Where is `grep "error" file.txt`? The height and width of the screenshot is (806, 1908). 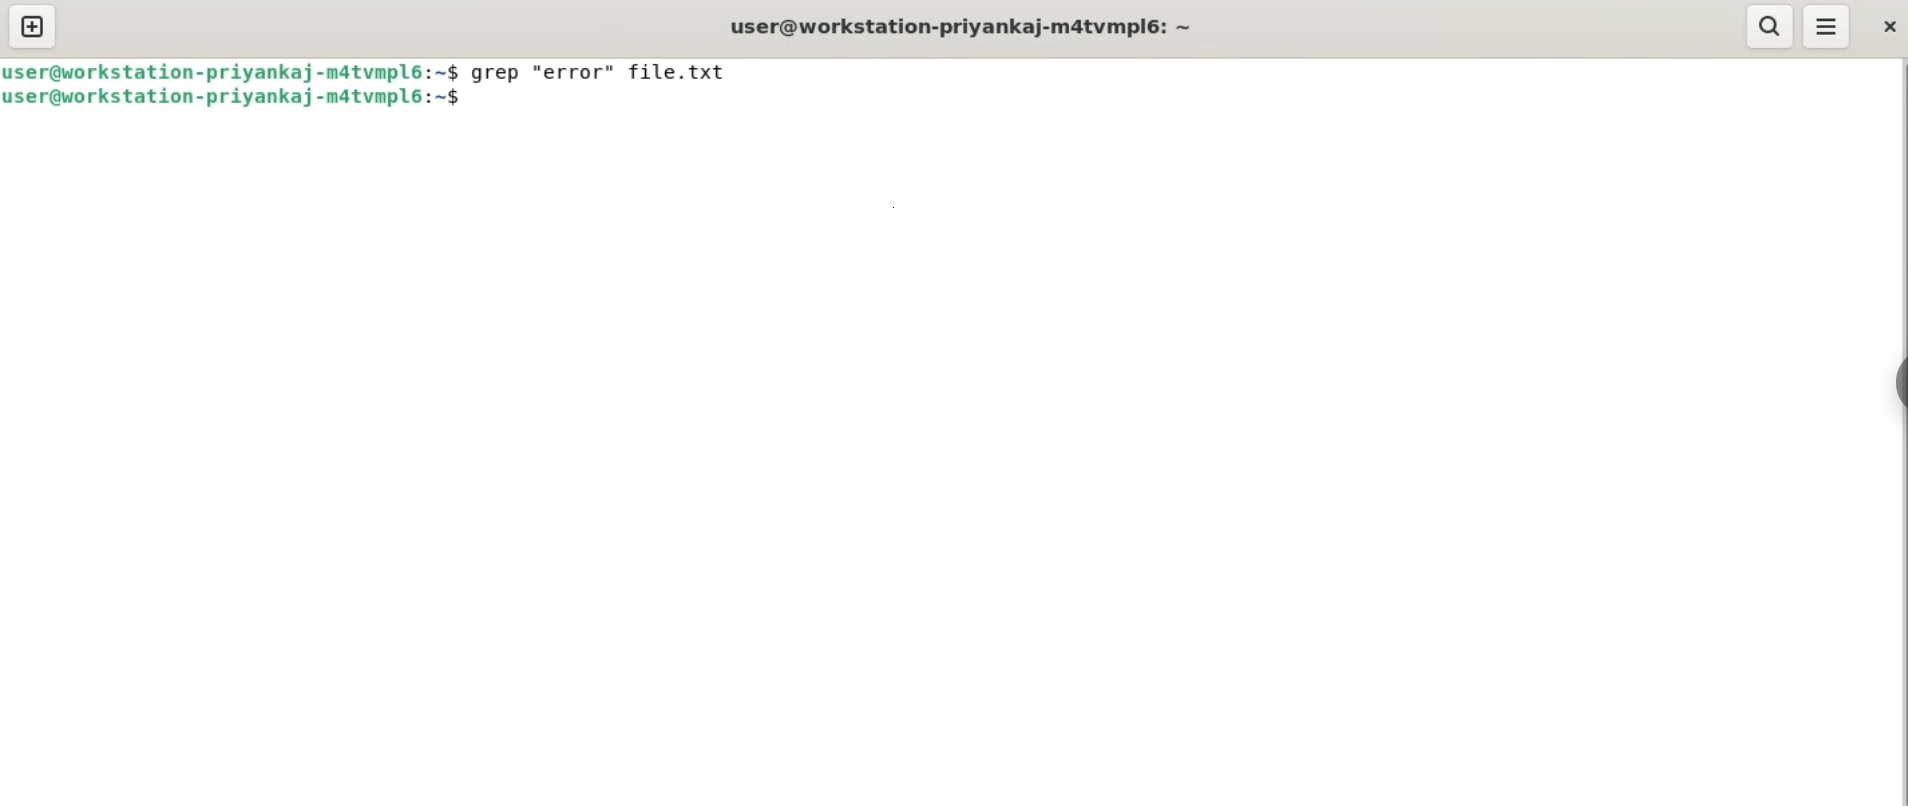 grep "error" file.txt is located at coordinates (610, 72).